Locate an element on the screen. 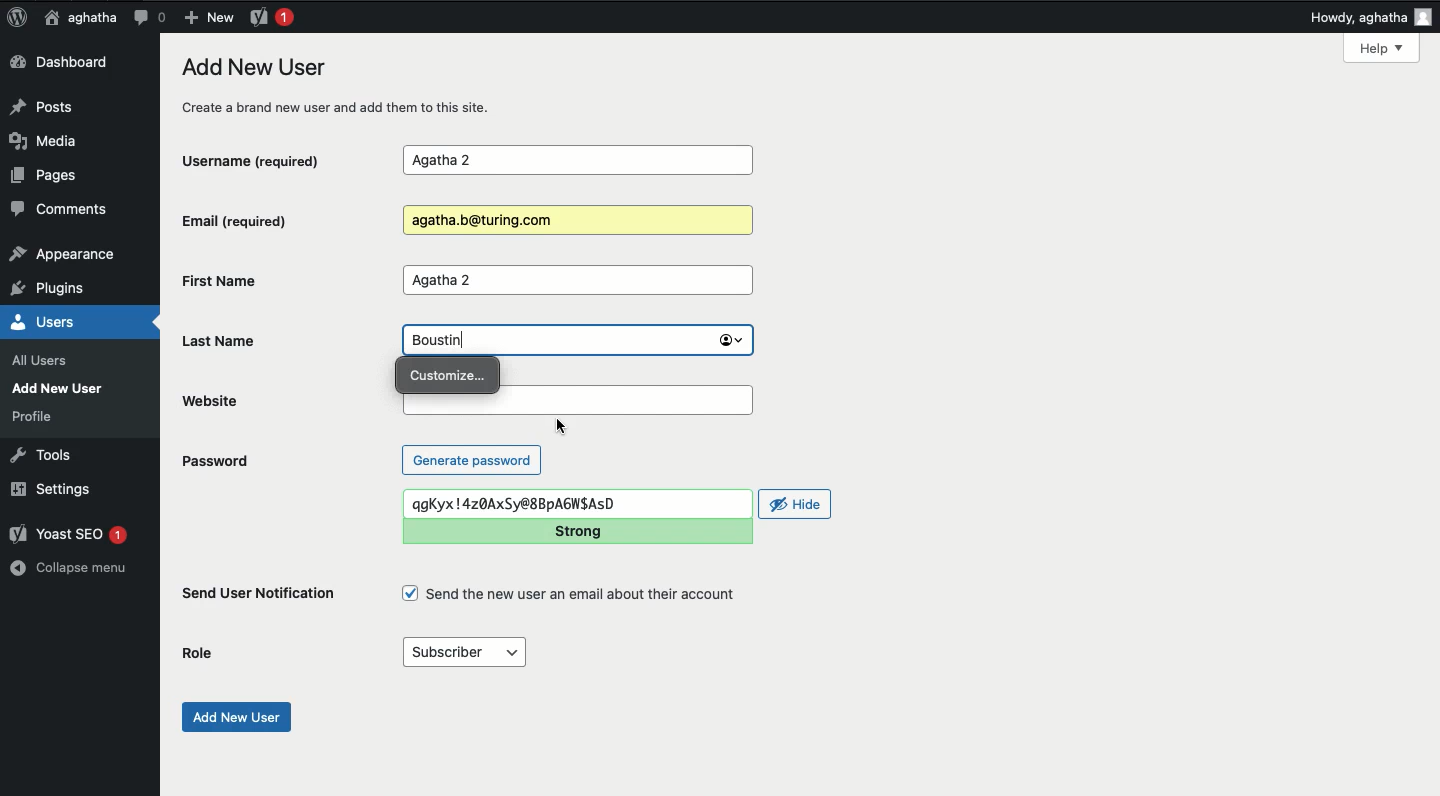 Image resolution: width=1440 pixels, height=796 pixels. all users is located at coordinates (45, 361).